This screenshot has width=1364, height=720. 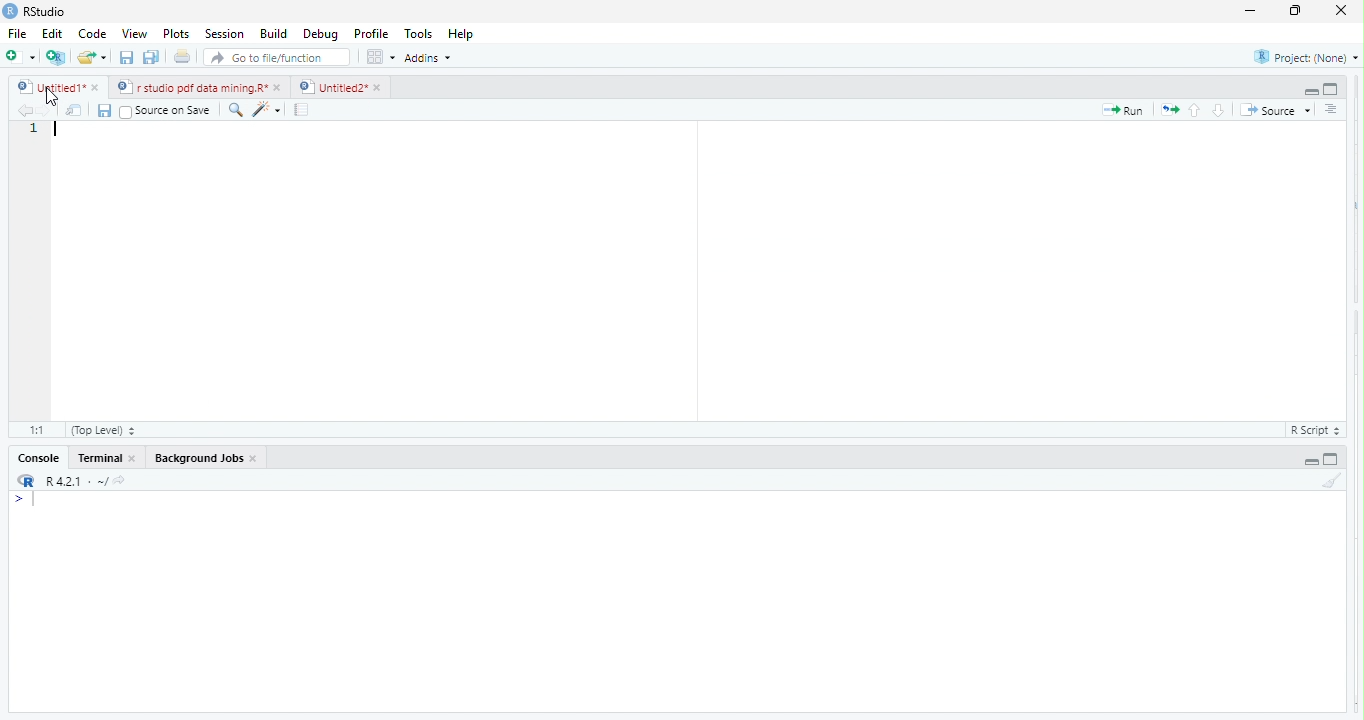 What do you see at coordinates (432, 57) in the screenshot?
I see `Addins ` at bounding box center [432, 57].